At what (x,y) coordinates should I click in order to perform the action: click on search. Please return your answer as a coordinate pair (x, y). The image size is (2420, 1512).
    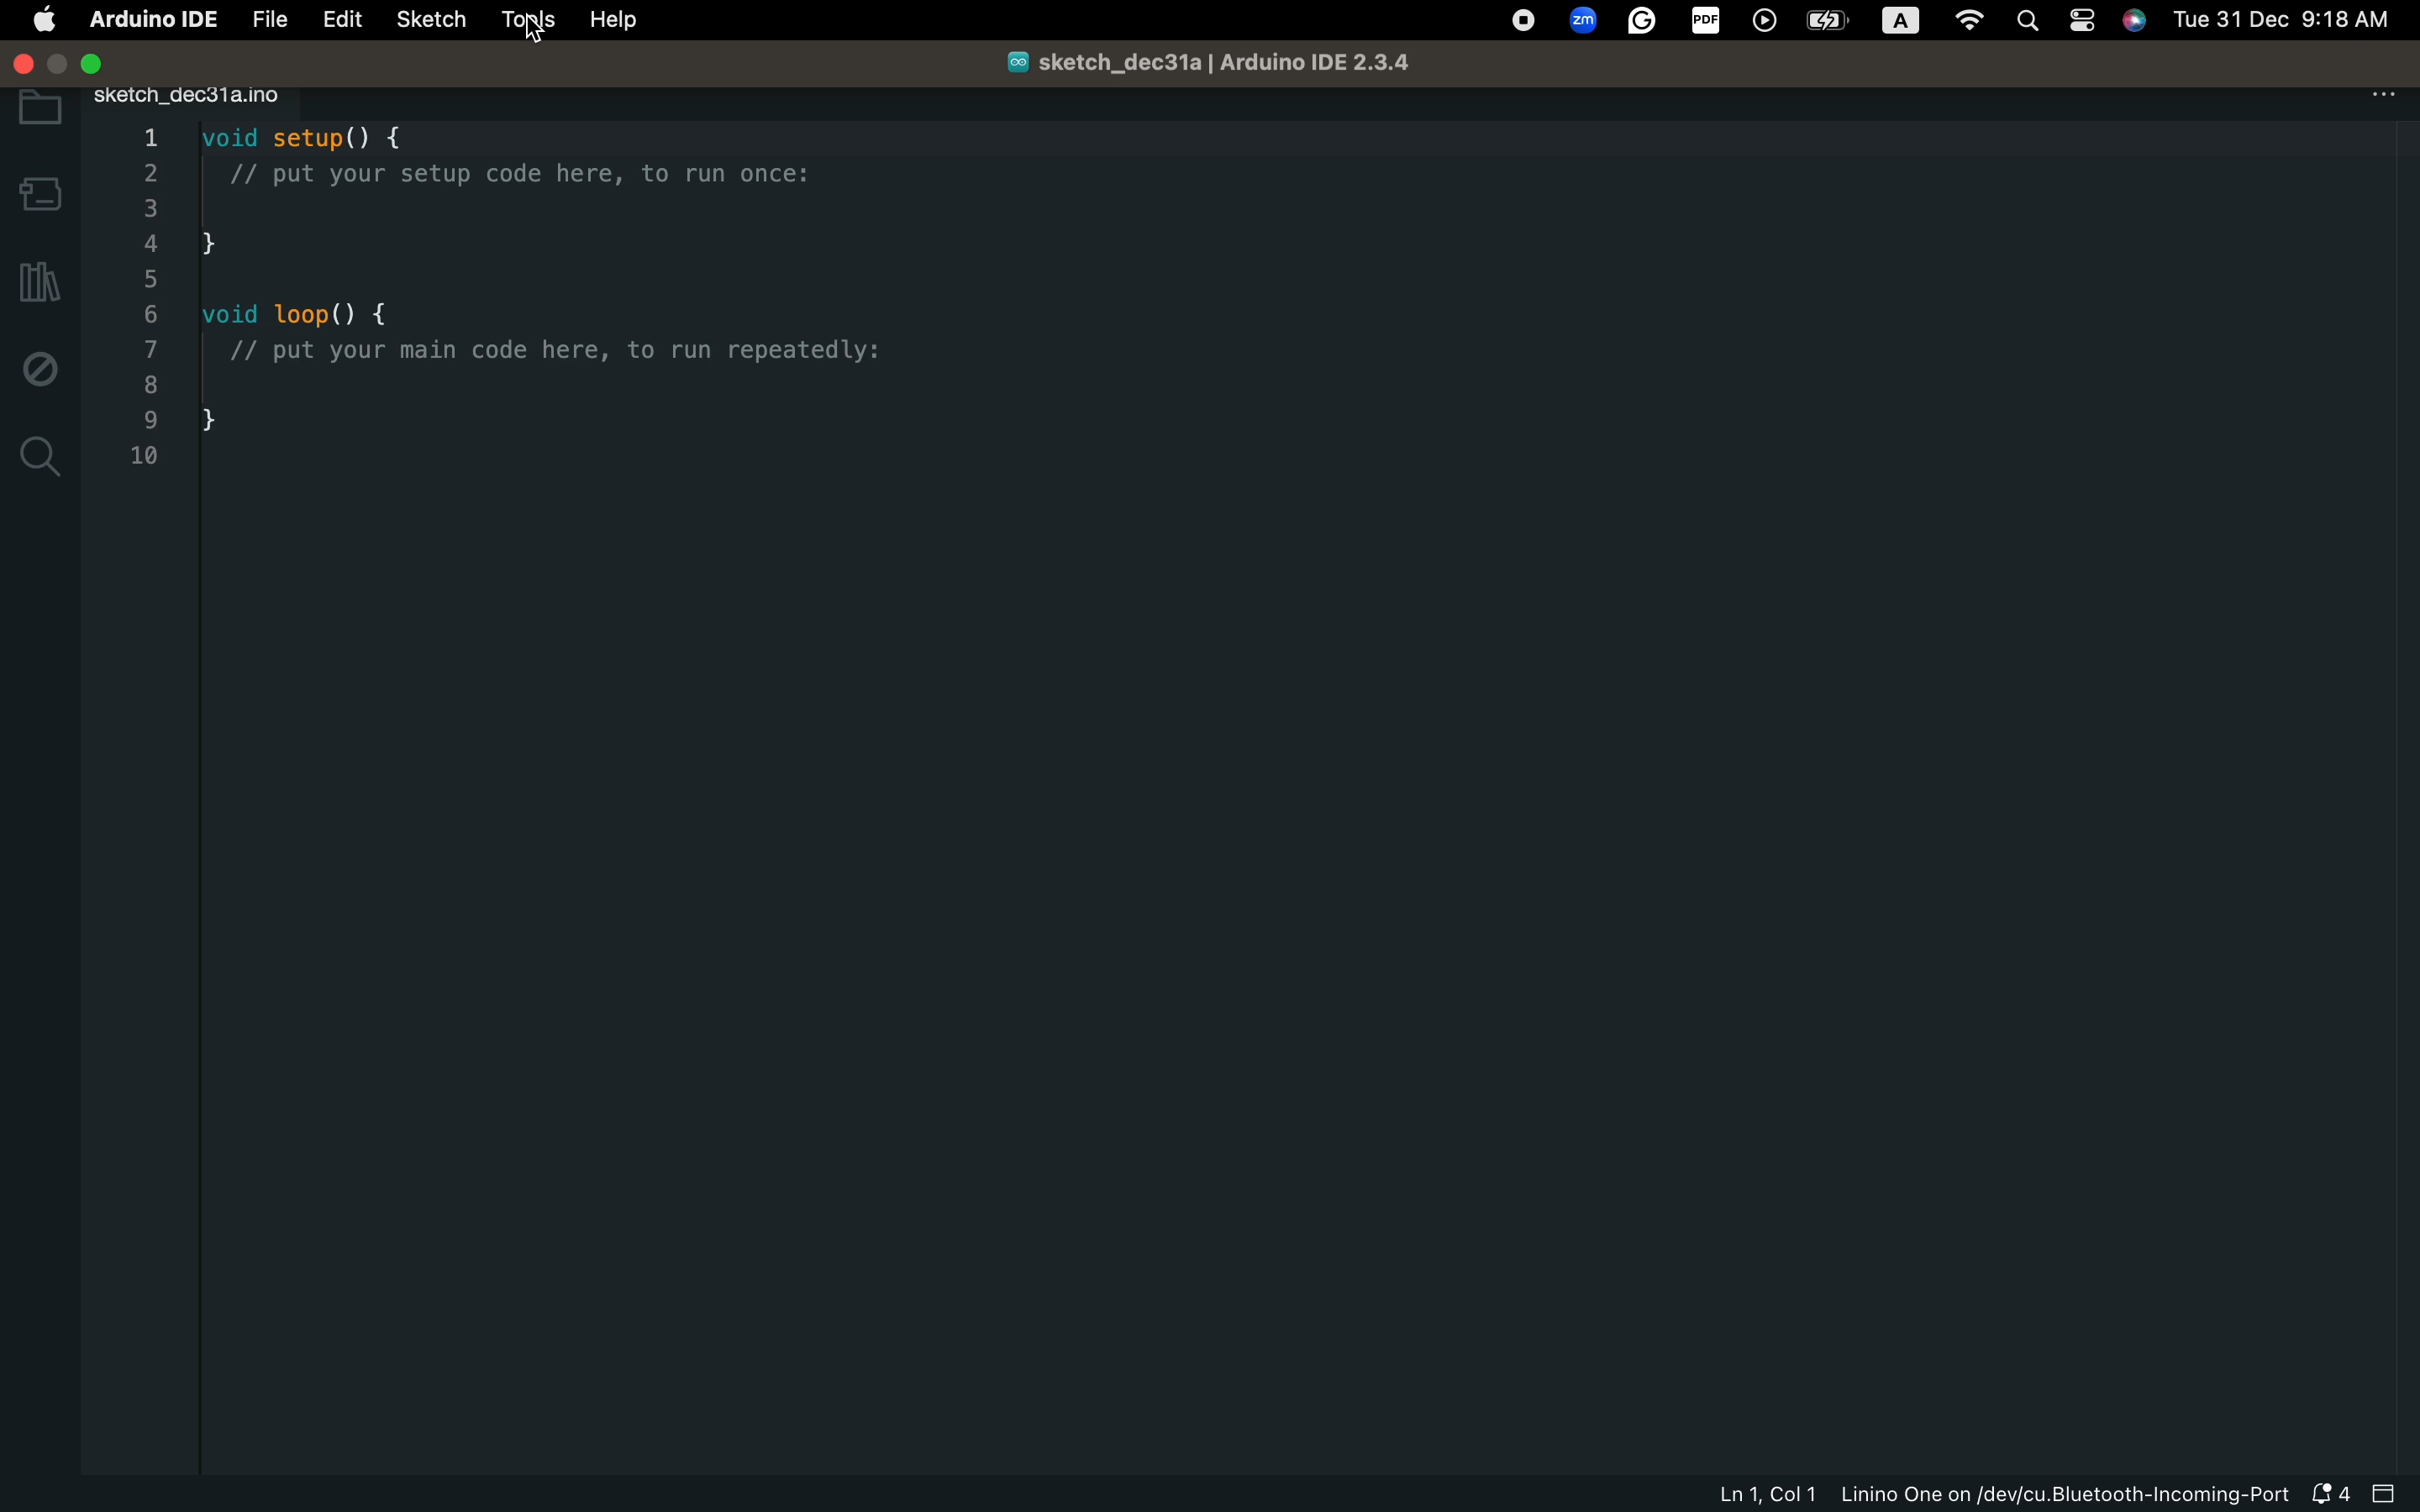
    Looking at the image, I should click on (2028, 24).